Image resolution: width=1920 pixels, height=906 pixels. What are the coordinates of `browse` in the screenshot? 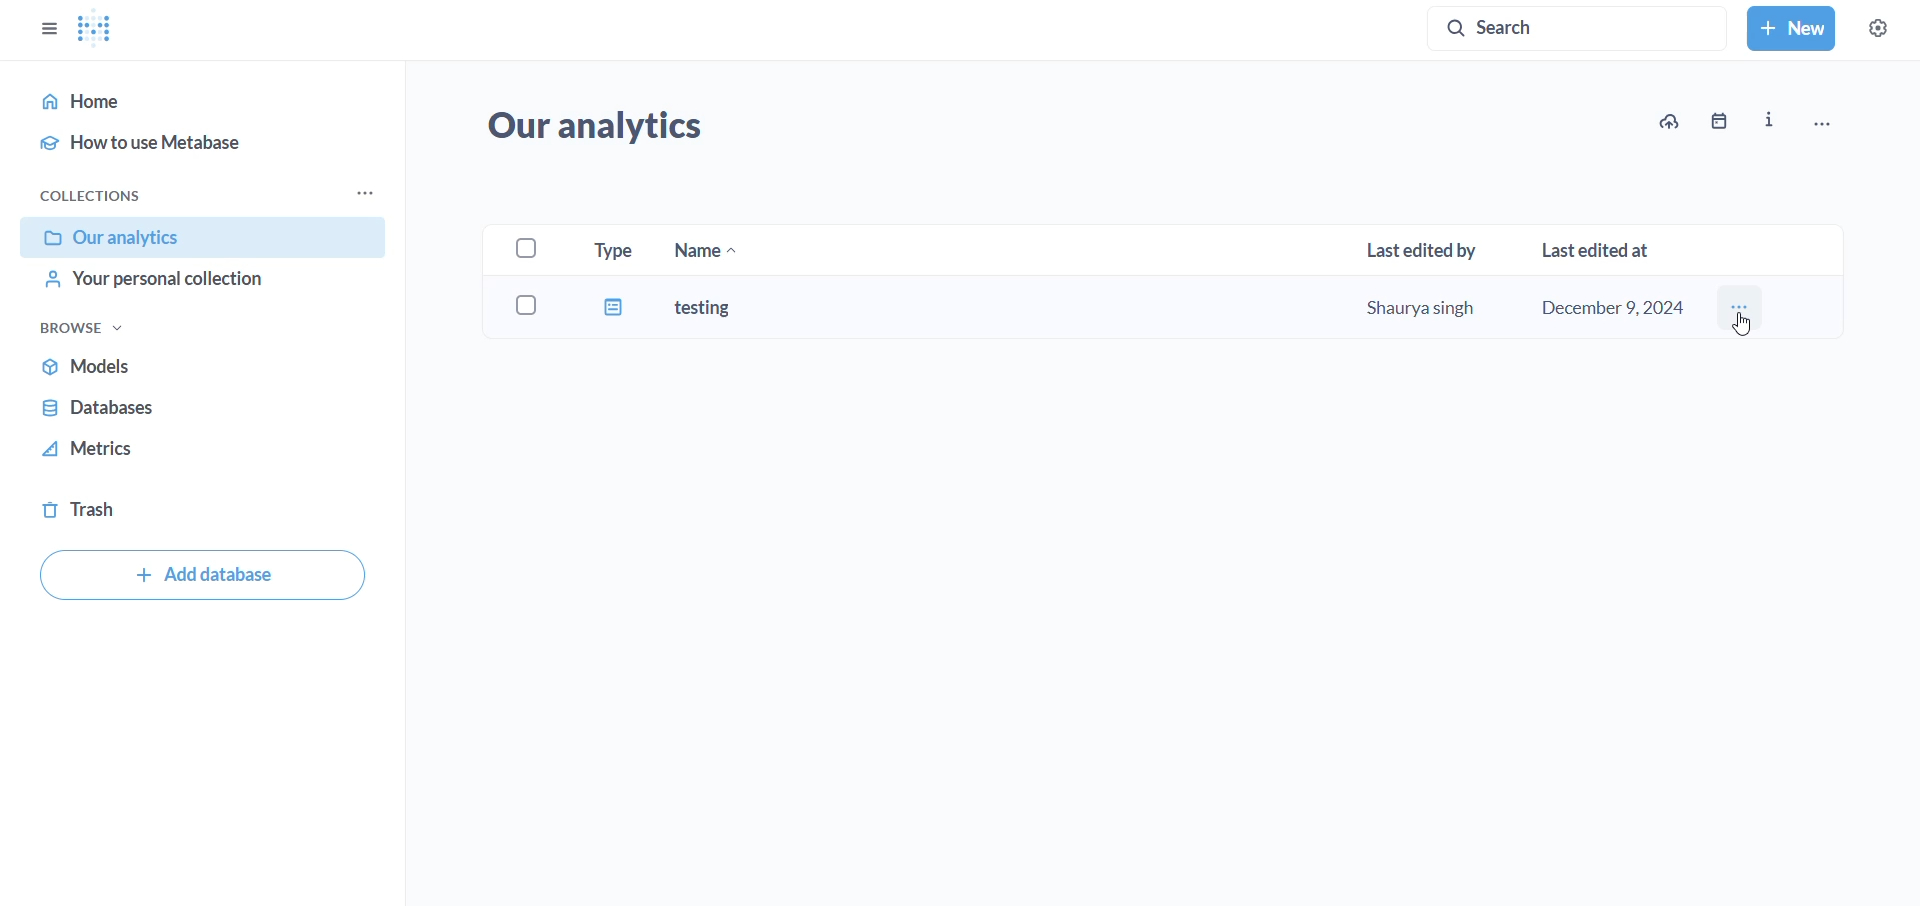 It's located at (87, 329).